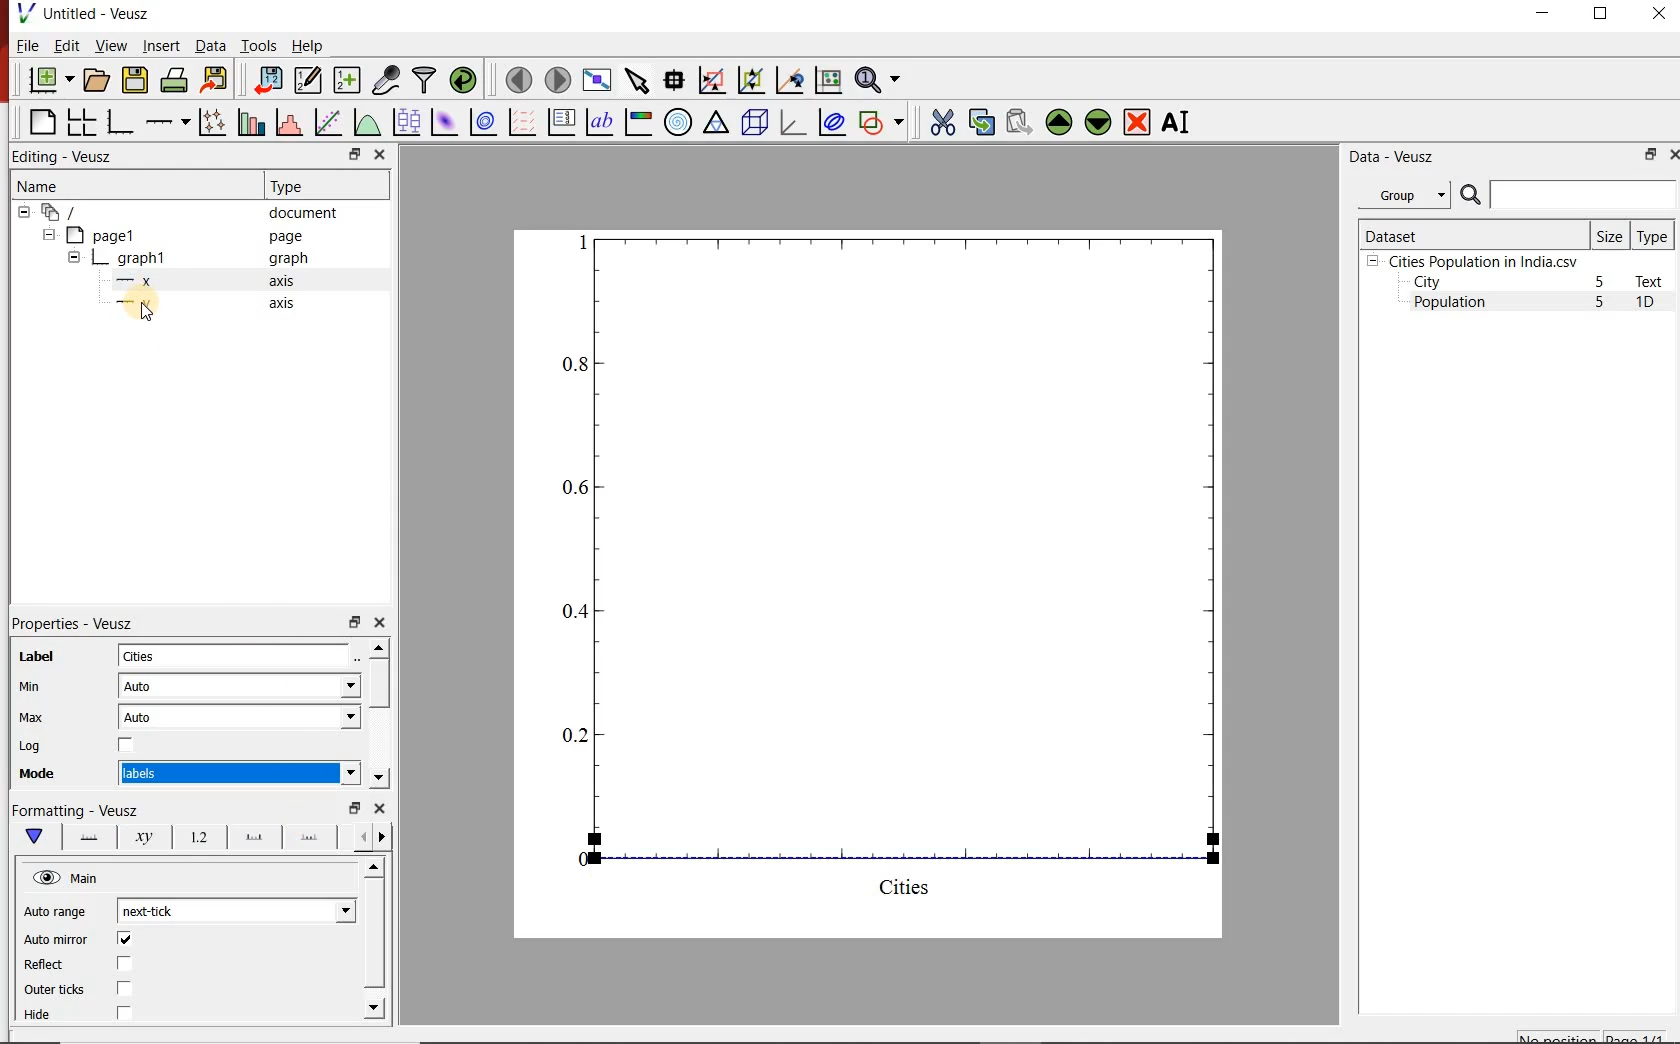 The image size is (1680, 1044). Describe the element at coordinates (67, 878) in the screenshot. I see `Main` at that location.